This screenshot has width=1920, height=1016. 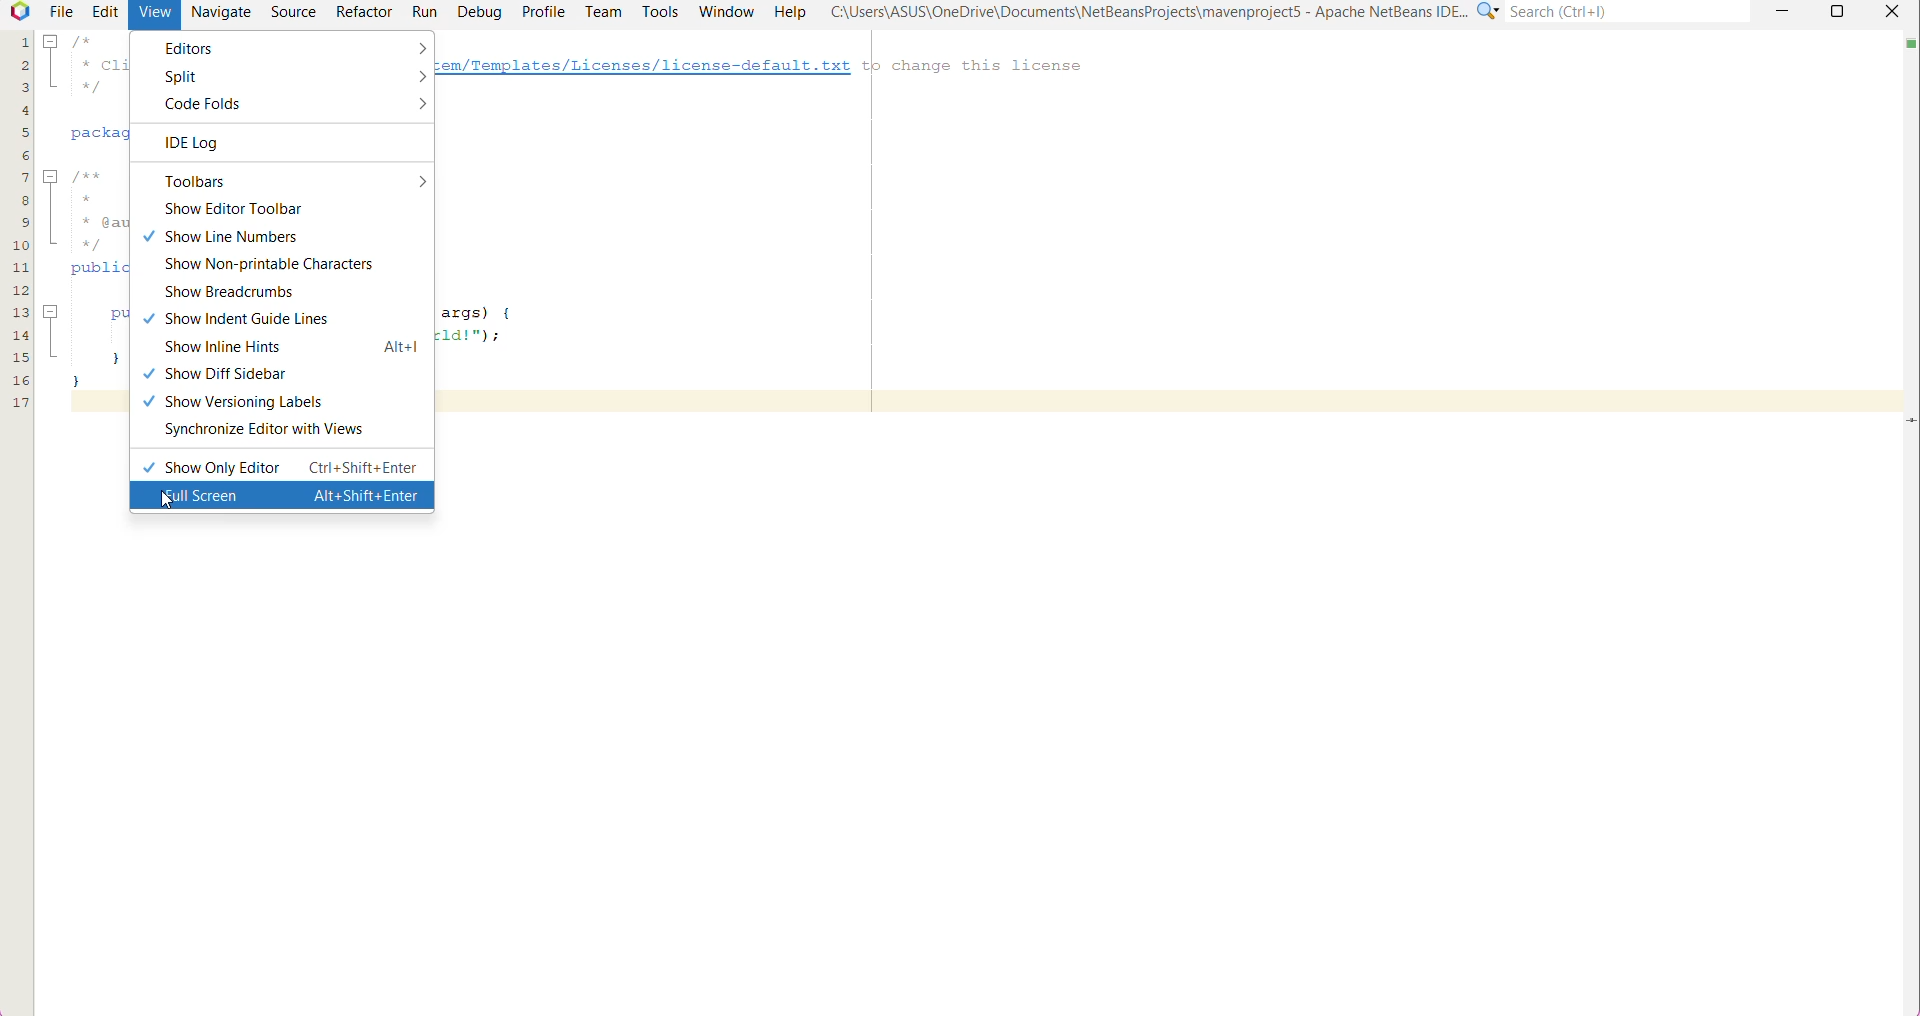 I want to click on Editors, so click(x=285, y=46).